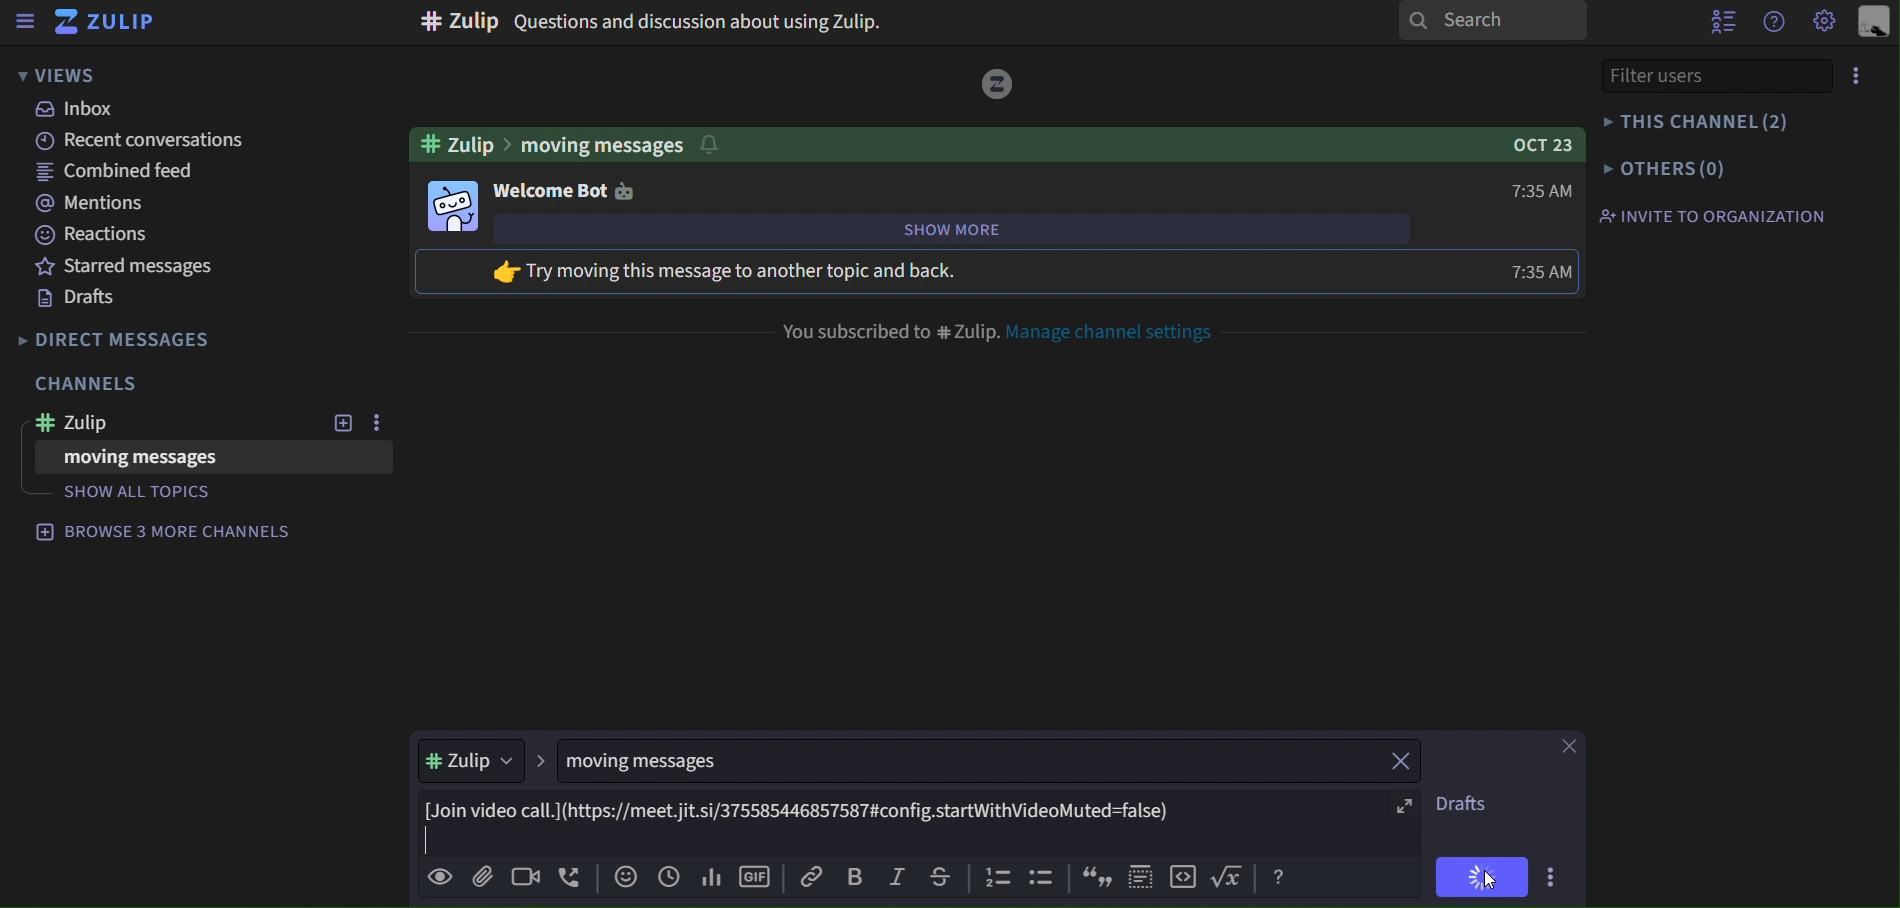  I want to click on direct messages, so click(128, 342).